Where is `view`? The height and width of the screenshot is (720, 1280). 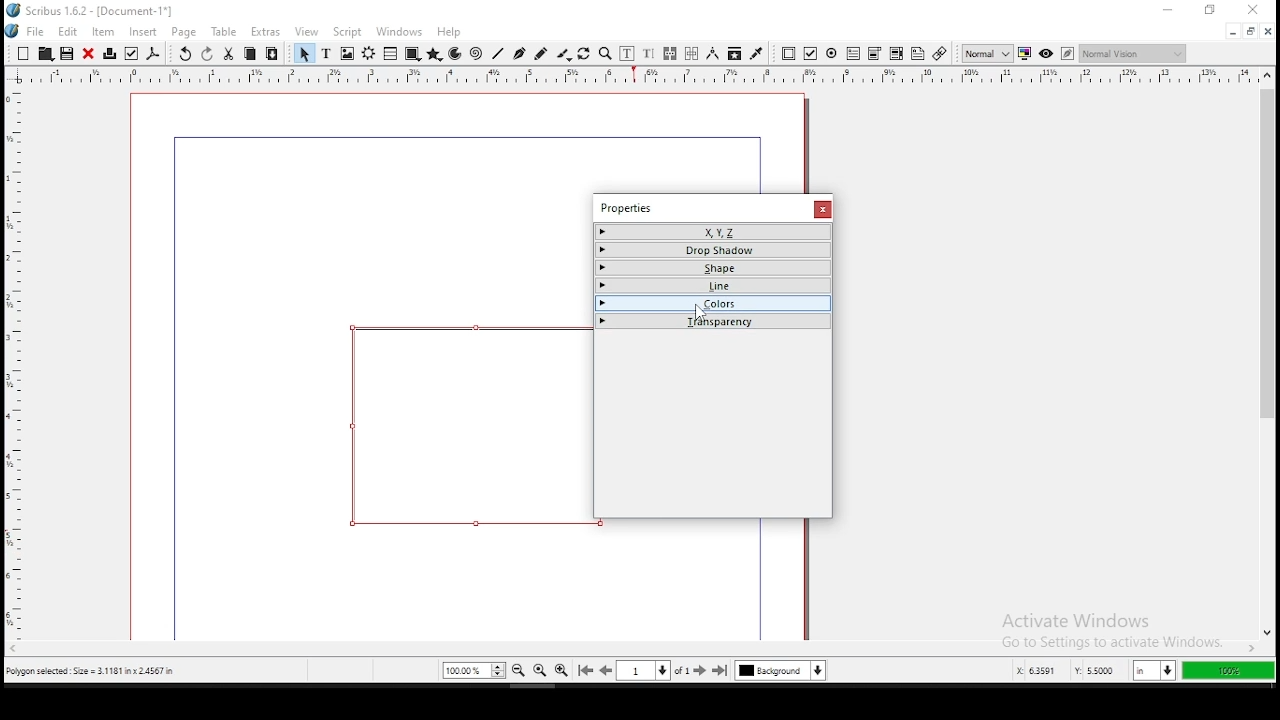
view is located at coordinates (307, 33).